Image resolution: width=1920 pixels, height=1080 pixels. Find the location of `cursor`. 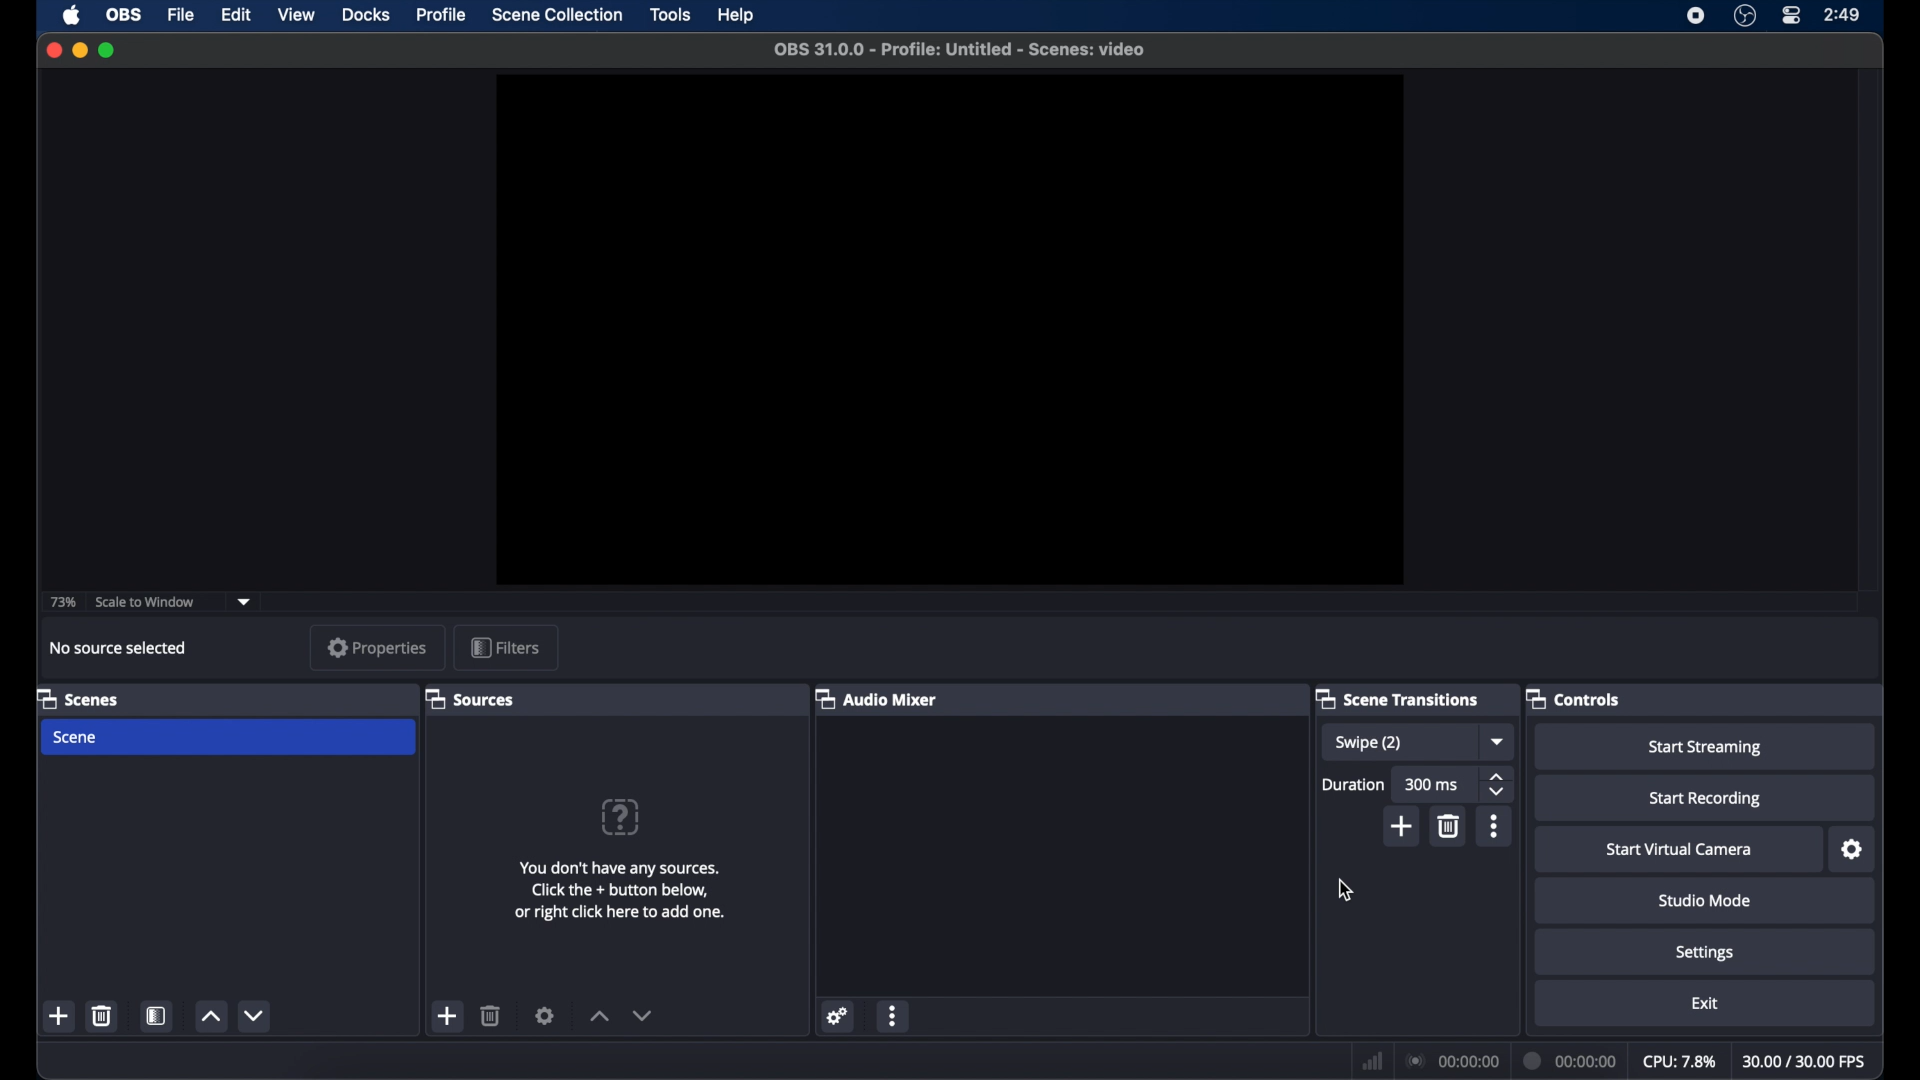

cursor is located at coordinates (1344, 890).